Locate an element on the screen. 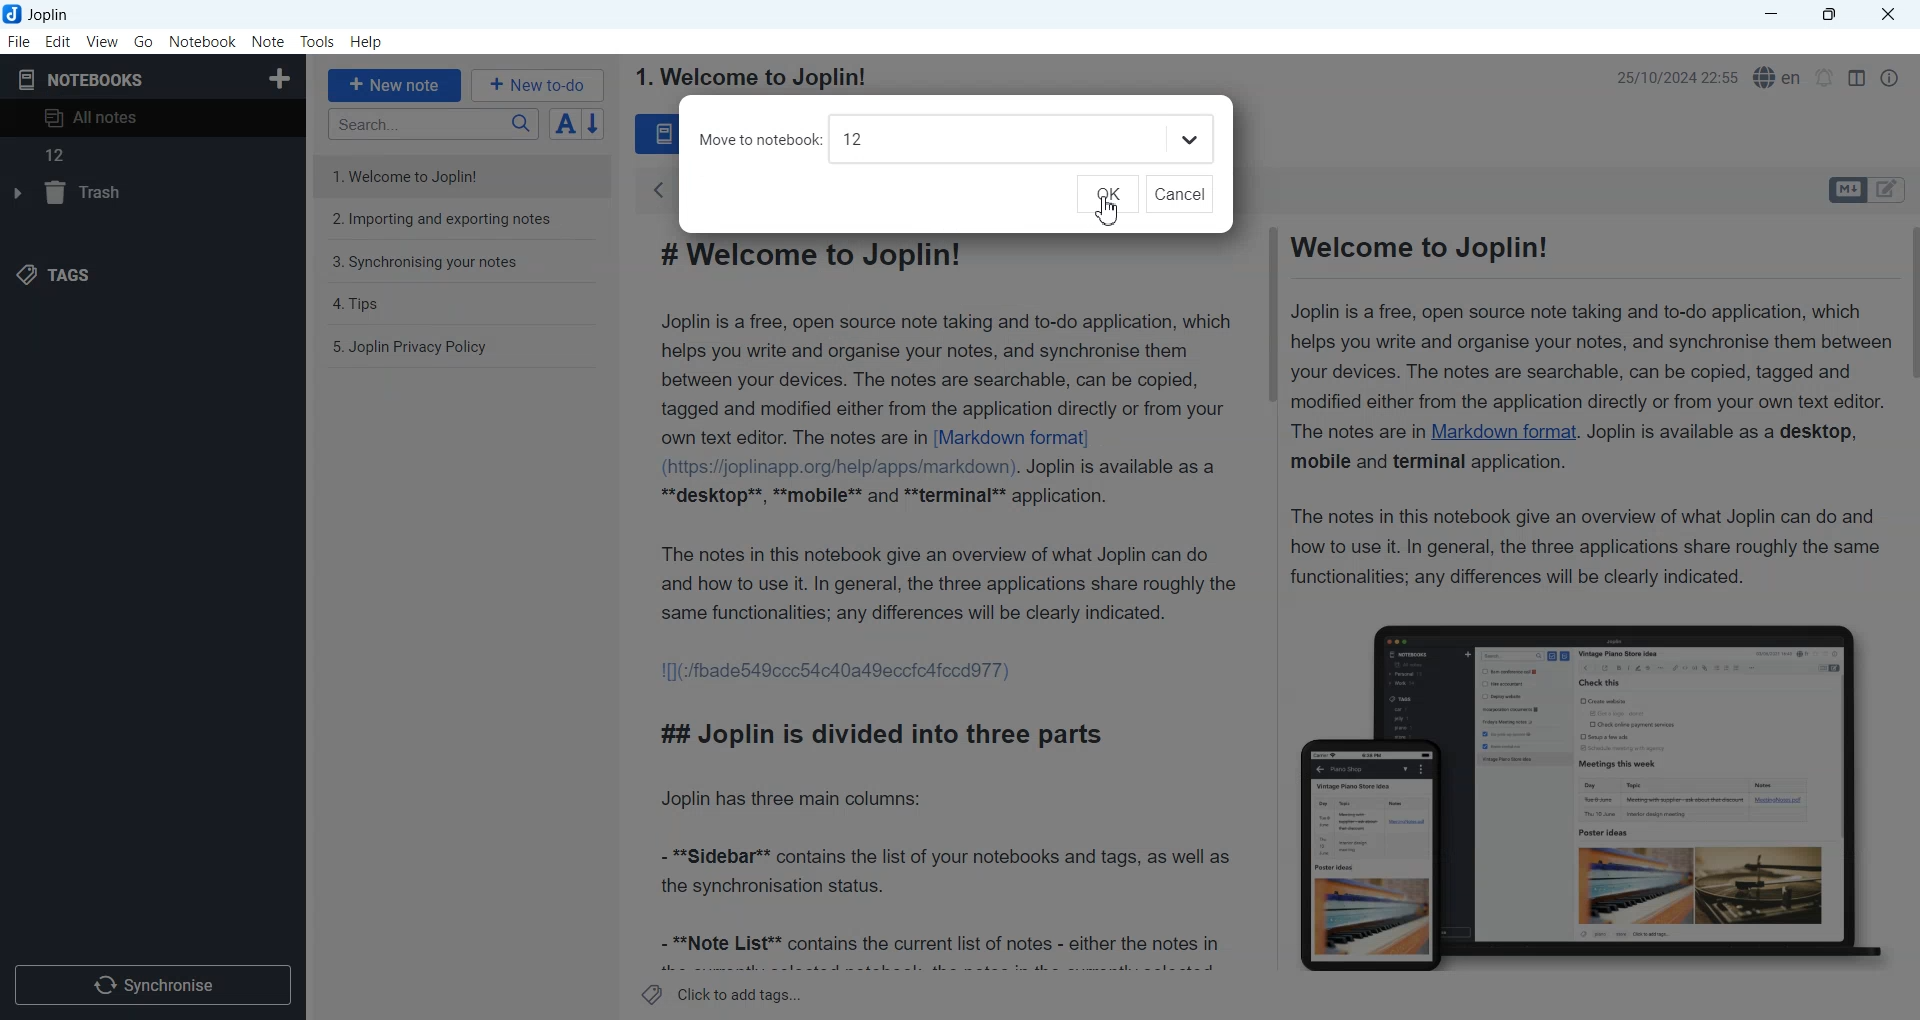 This screenshot has width=1920, height=1020. Joplin is located at coordinates (43, 14).